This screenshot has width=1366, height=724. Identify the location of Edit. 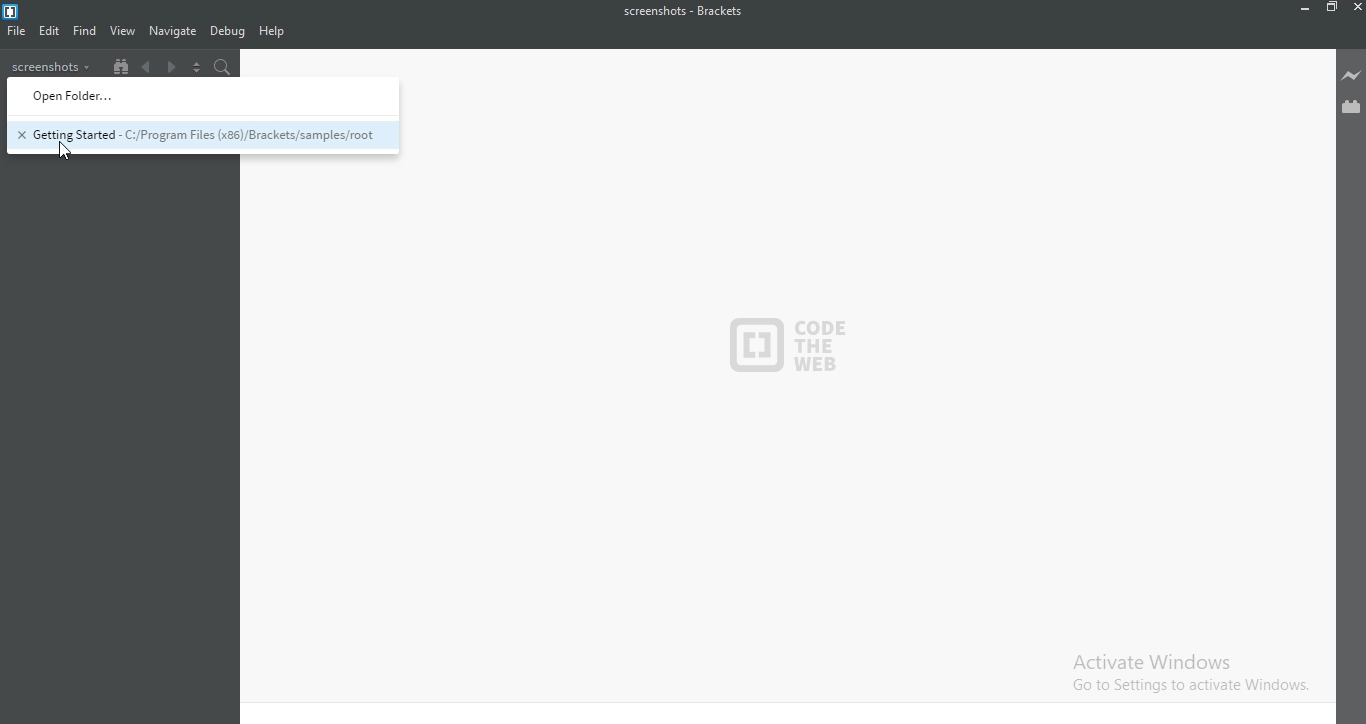
(49, 32).